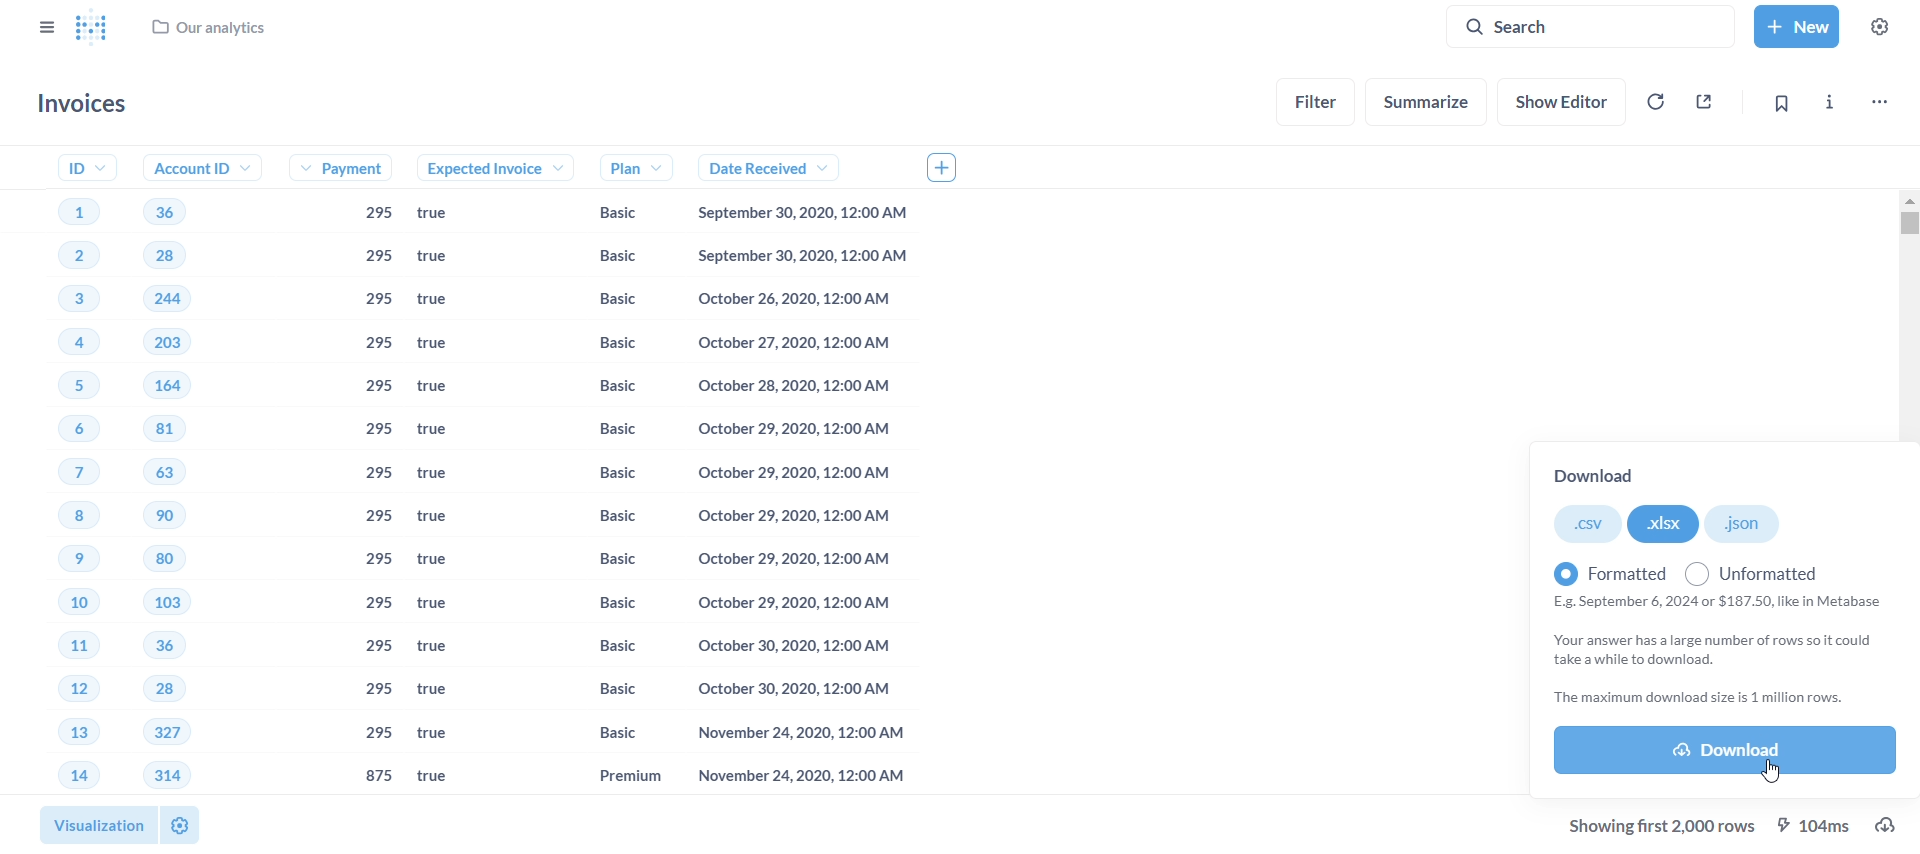 Image resolution: width=1920 pixels, height=854 pixels. Describe the element at coordinates (1665, 825) in the screenshot. I see `showing first 2,000 rows ` at that location.